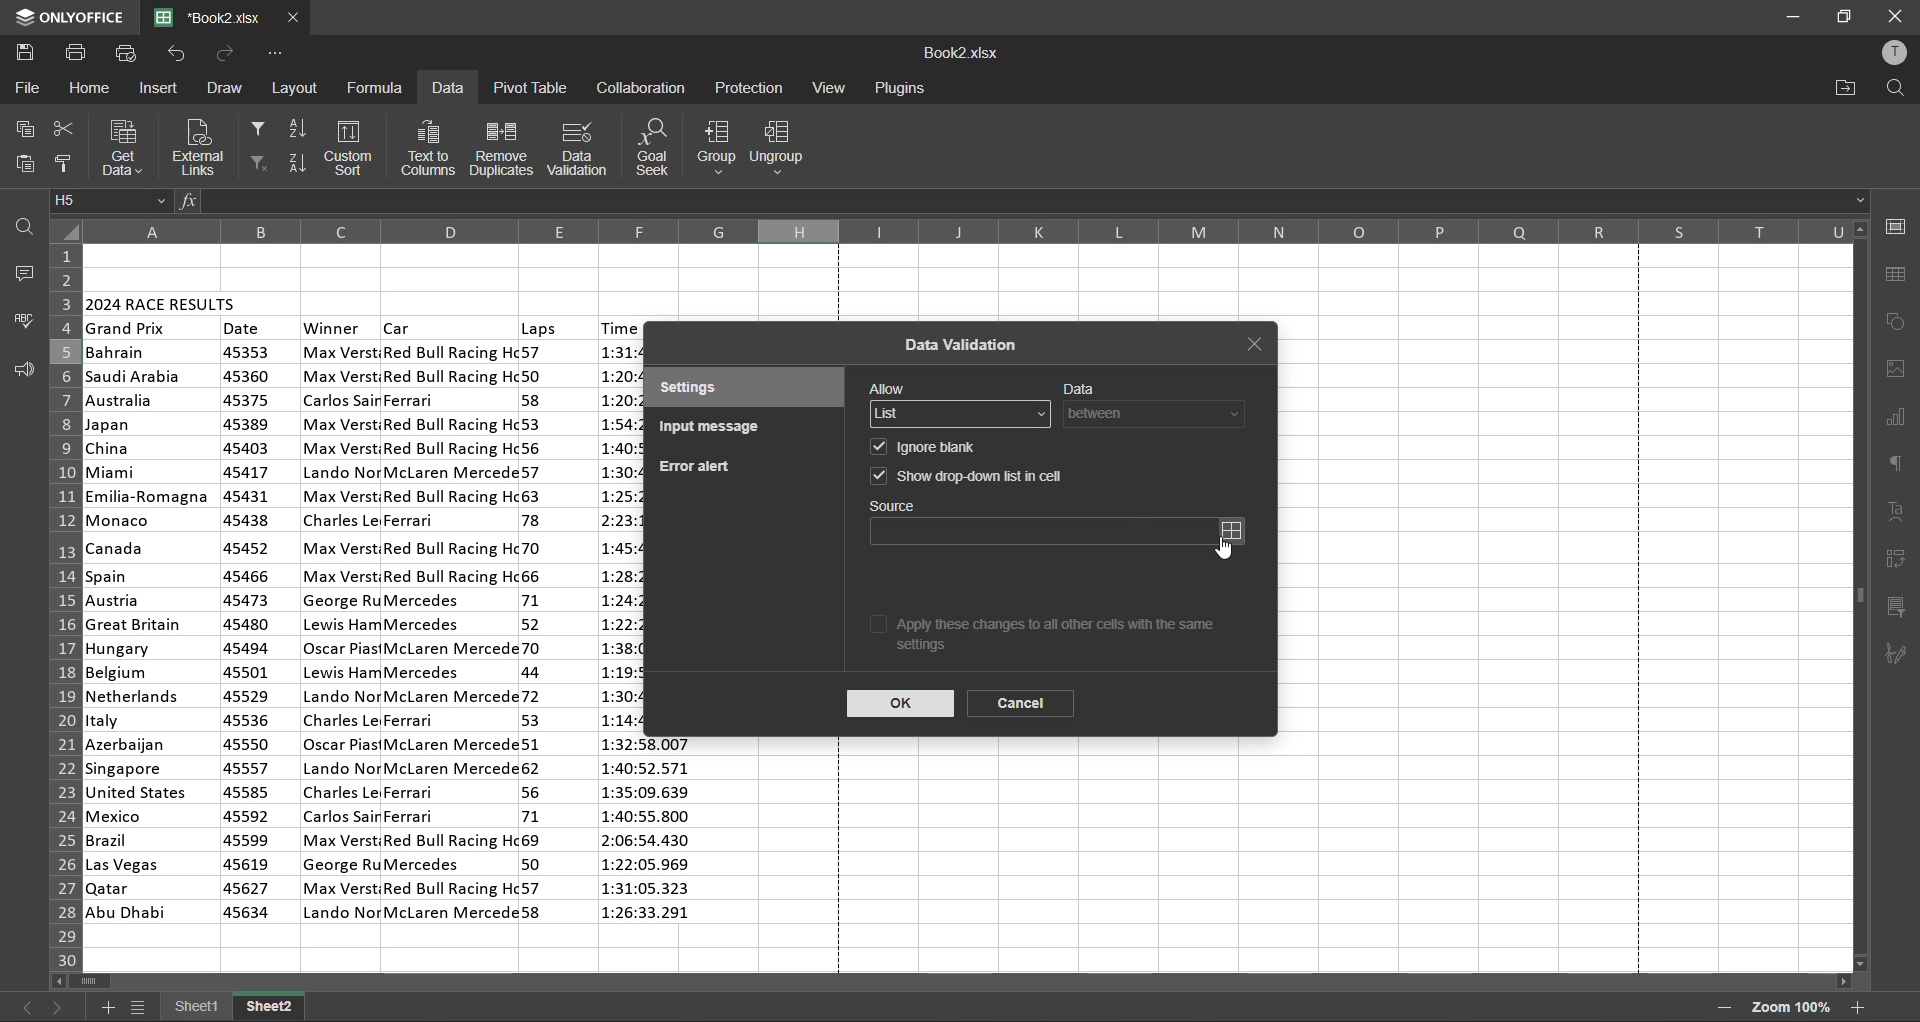 The image size is (1920, 1022). What do you see at coordinates (298, 131) in the screenshot?
I see `sort ascending` at bounding box center [298, 131].